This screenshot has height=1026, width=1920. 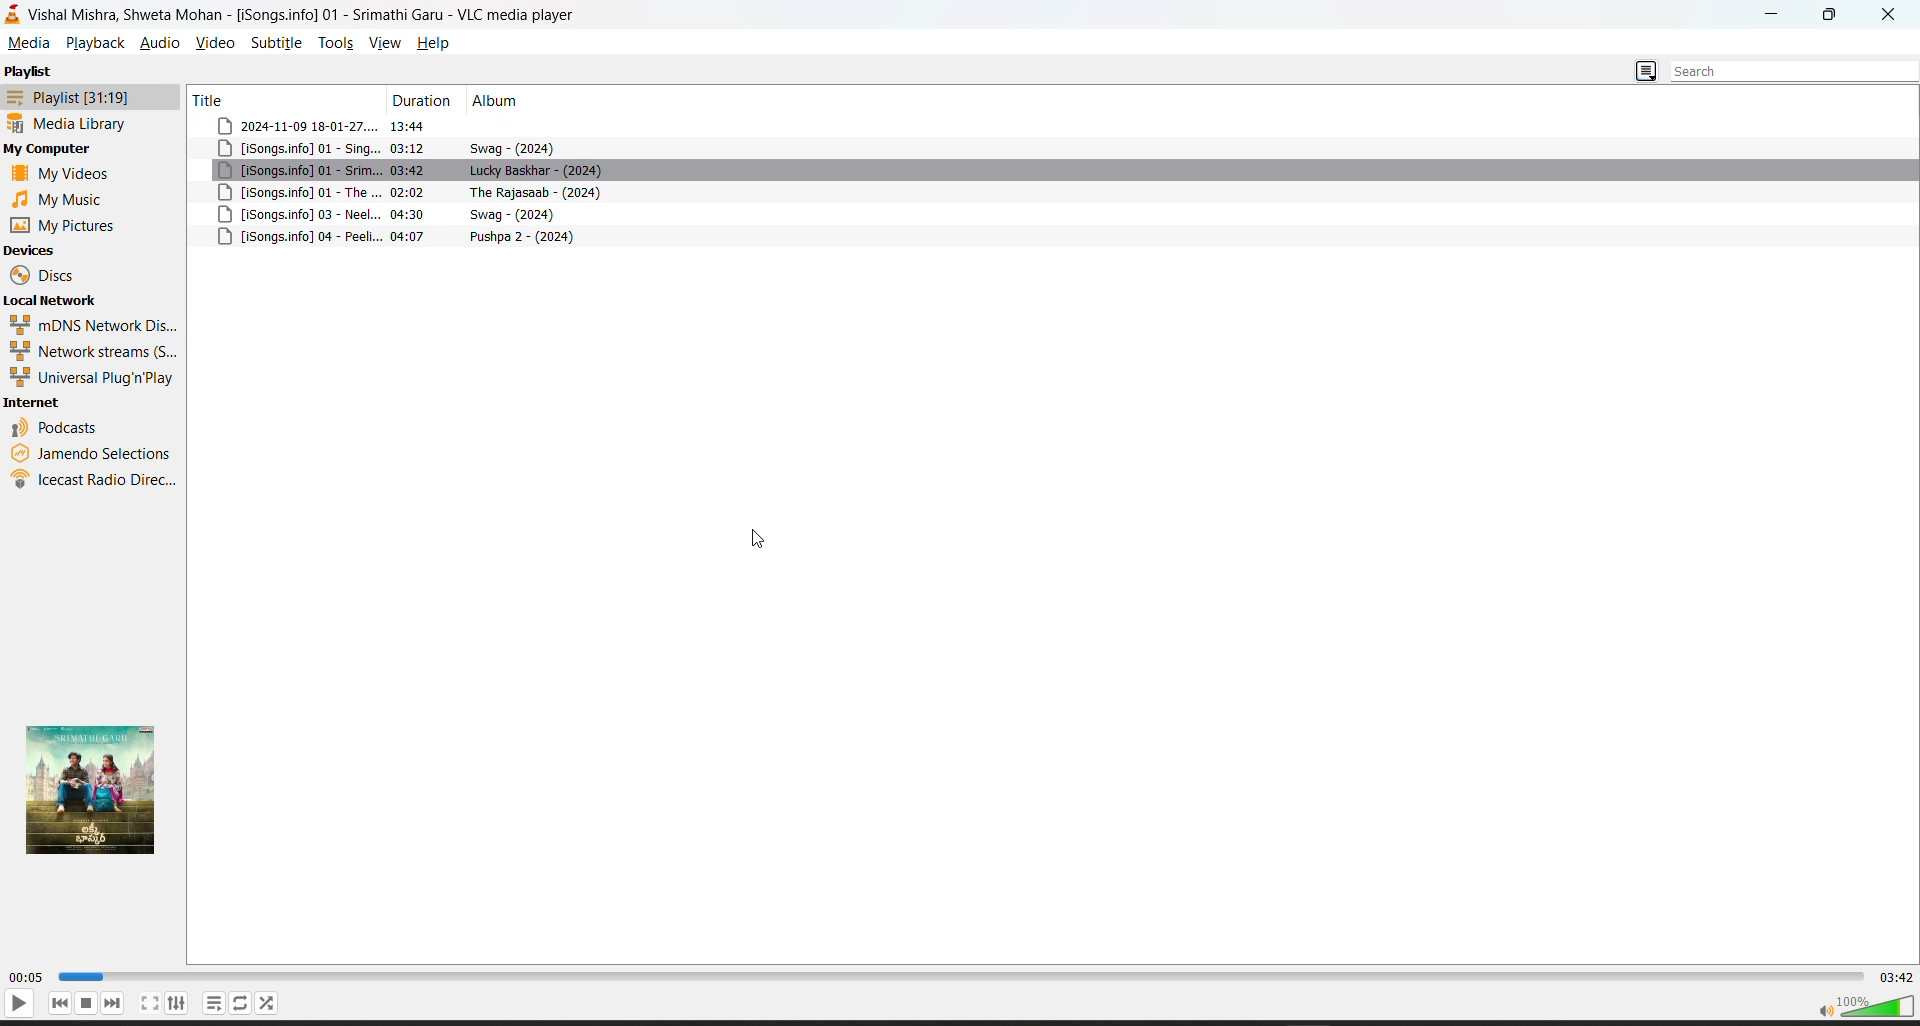 What do you see at coordinates (99, 791) in the screenshot?
I see `thumbnail` at bounding box center [99, 791].